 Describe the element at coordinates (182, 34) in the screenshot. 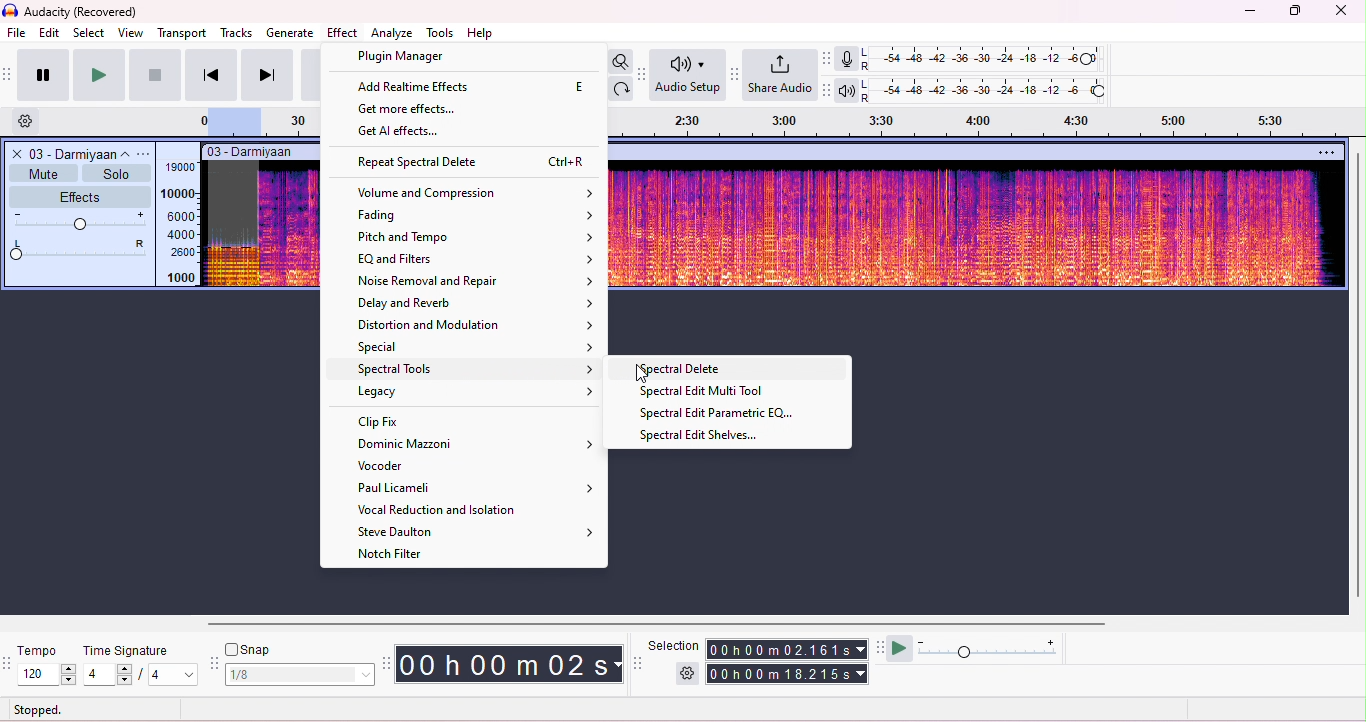

I see `transport` at that location.